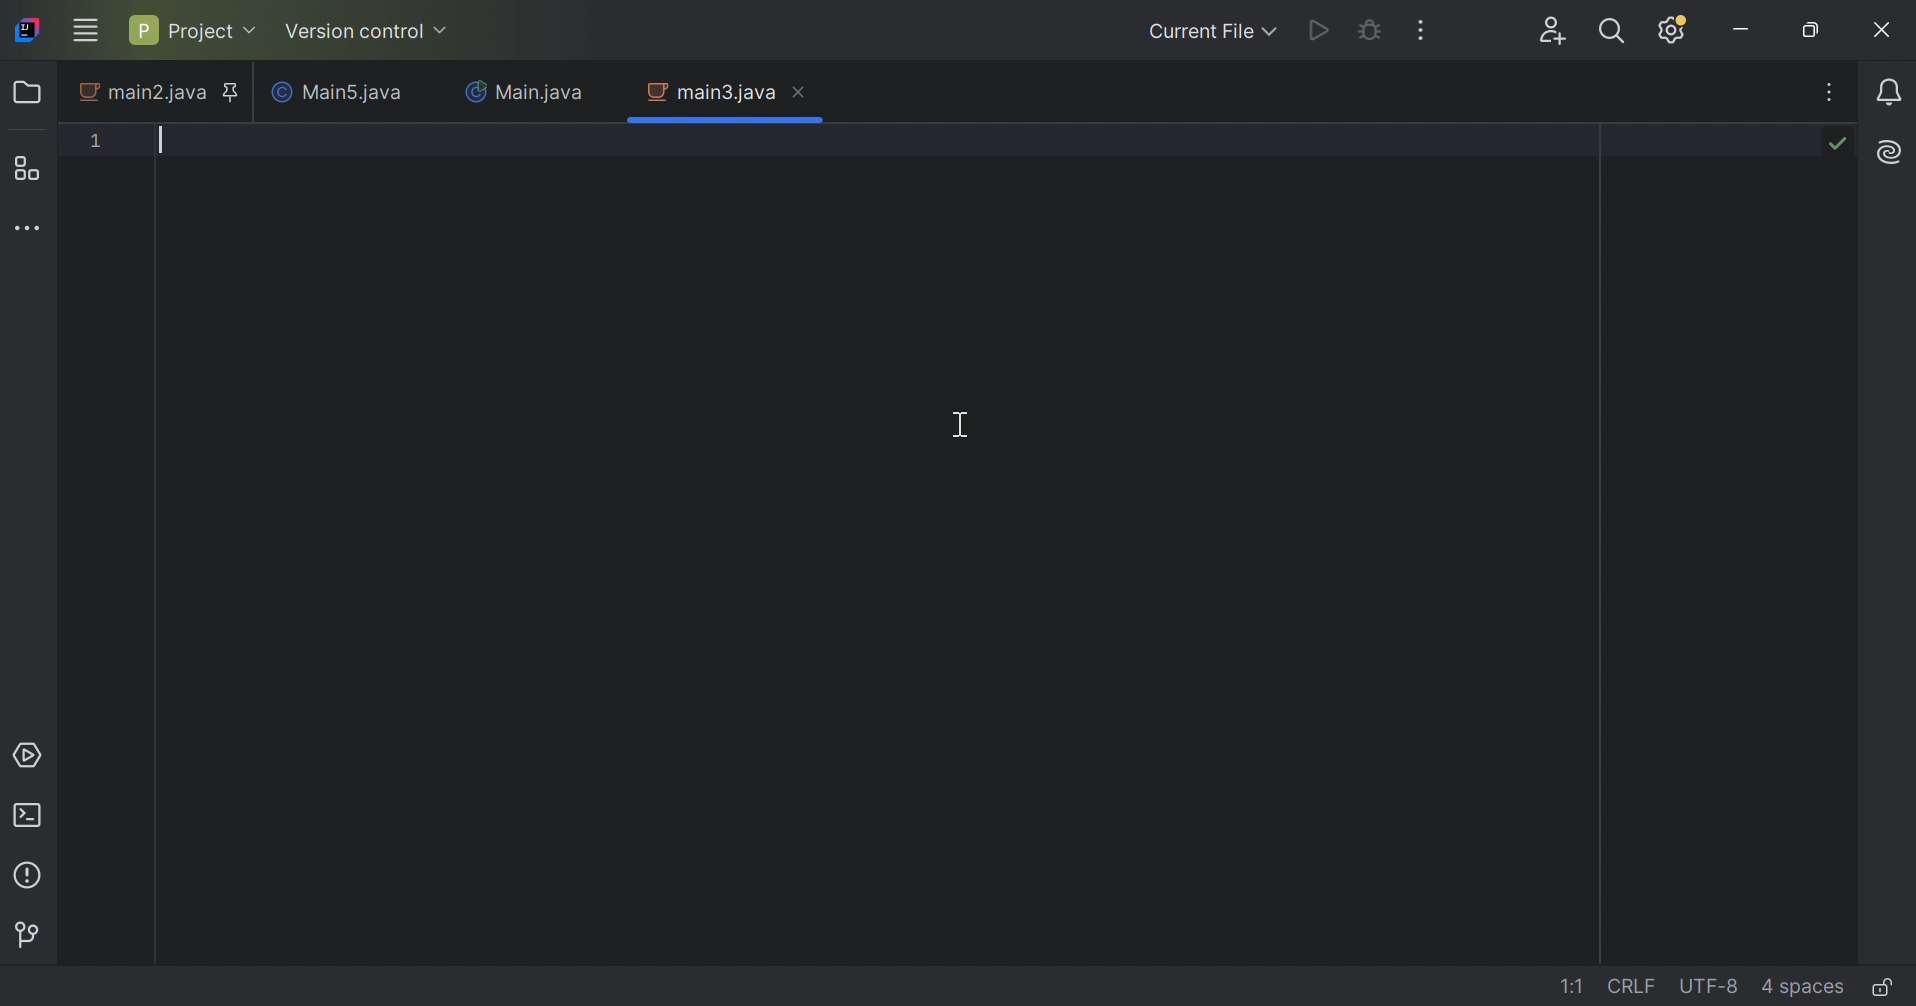  I want to click on Services, so click(29, 756).